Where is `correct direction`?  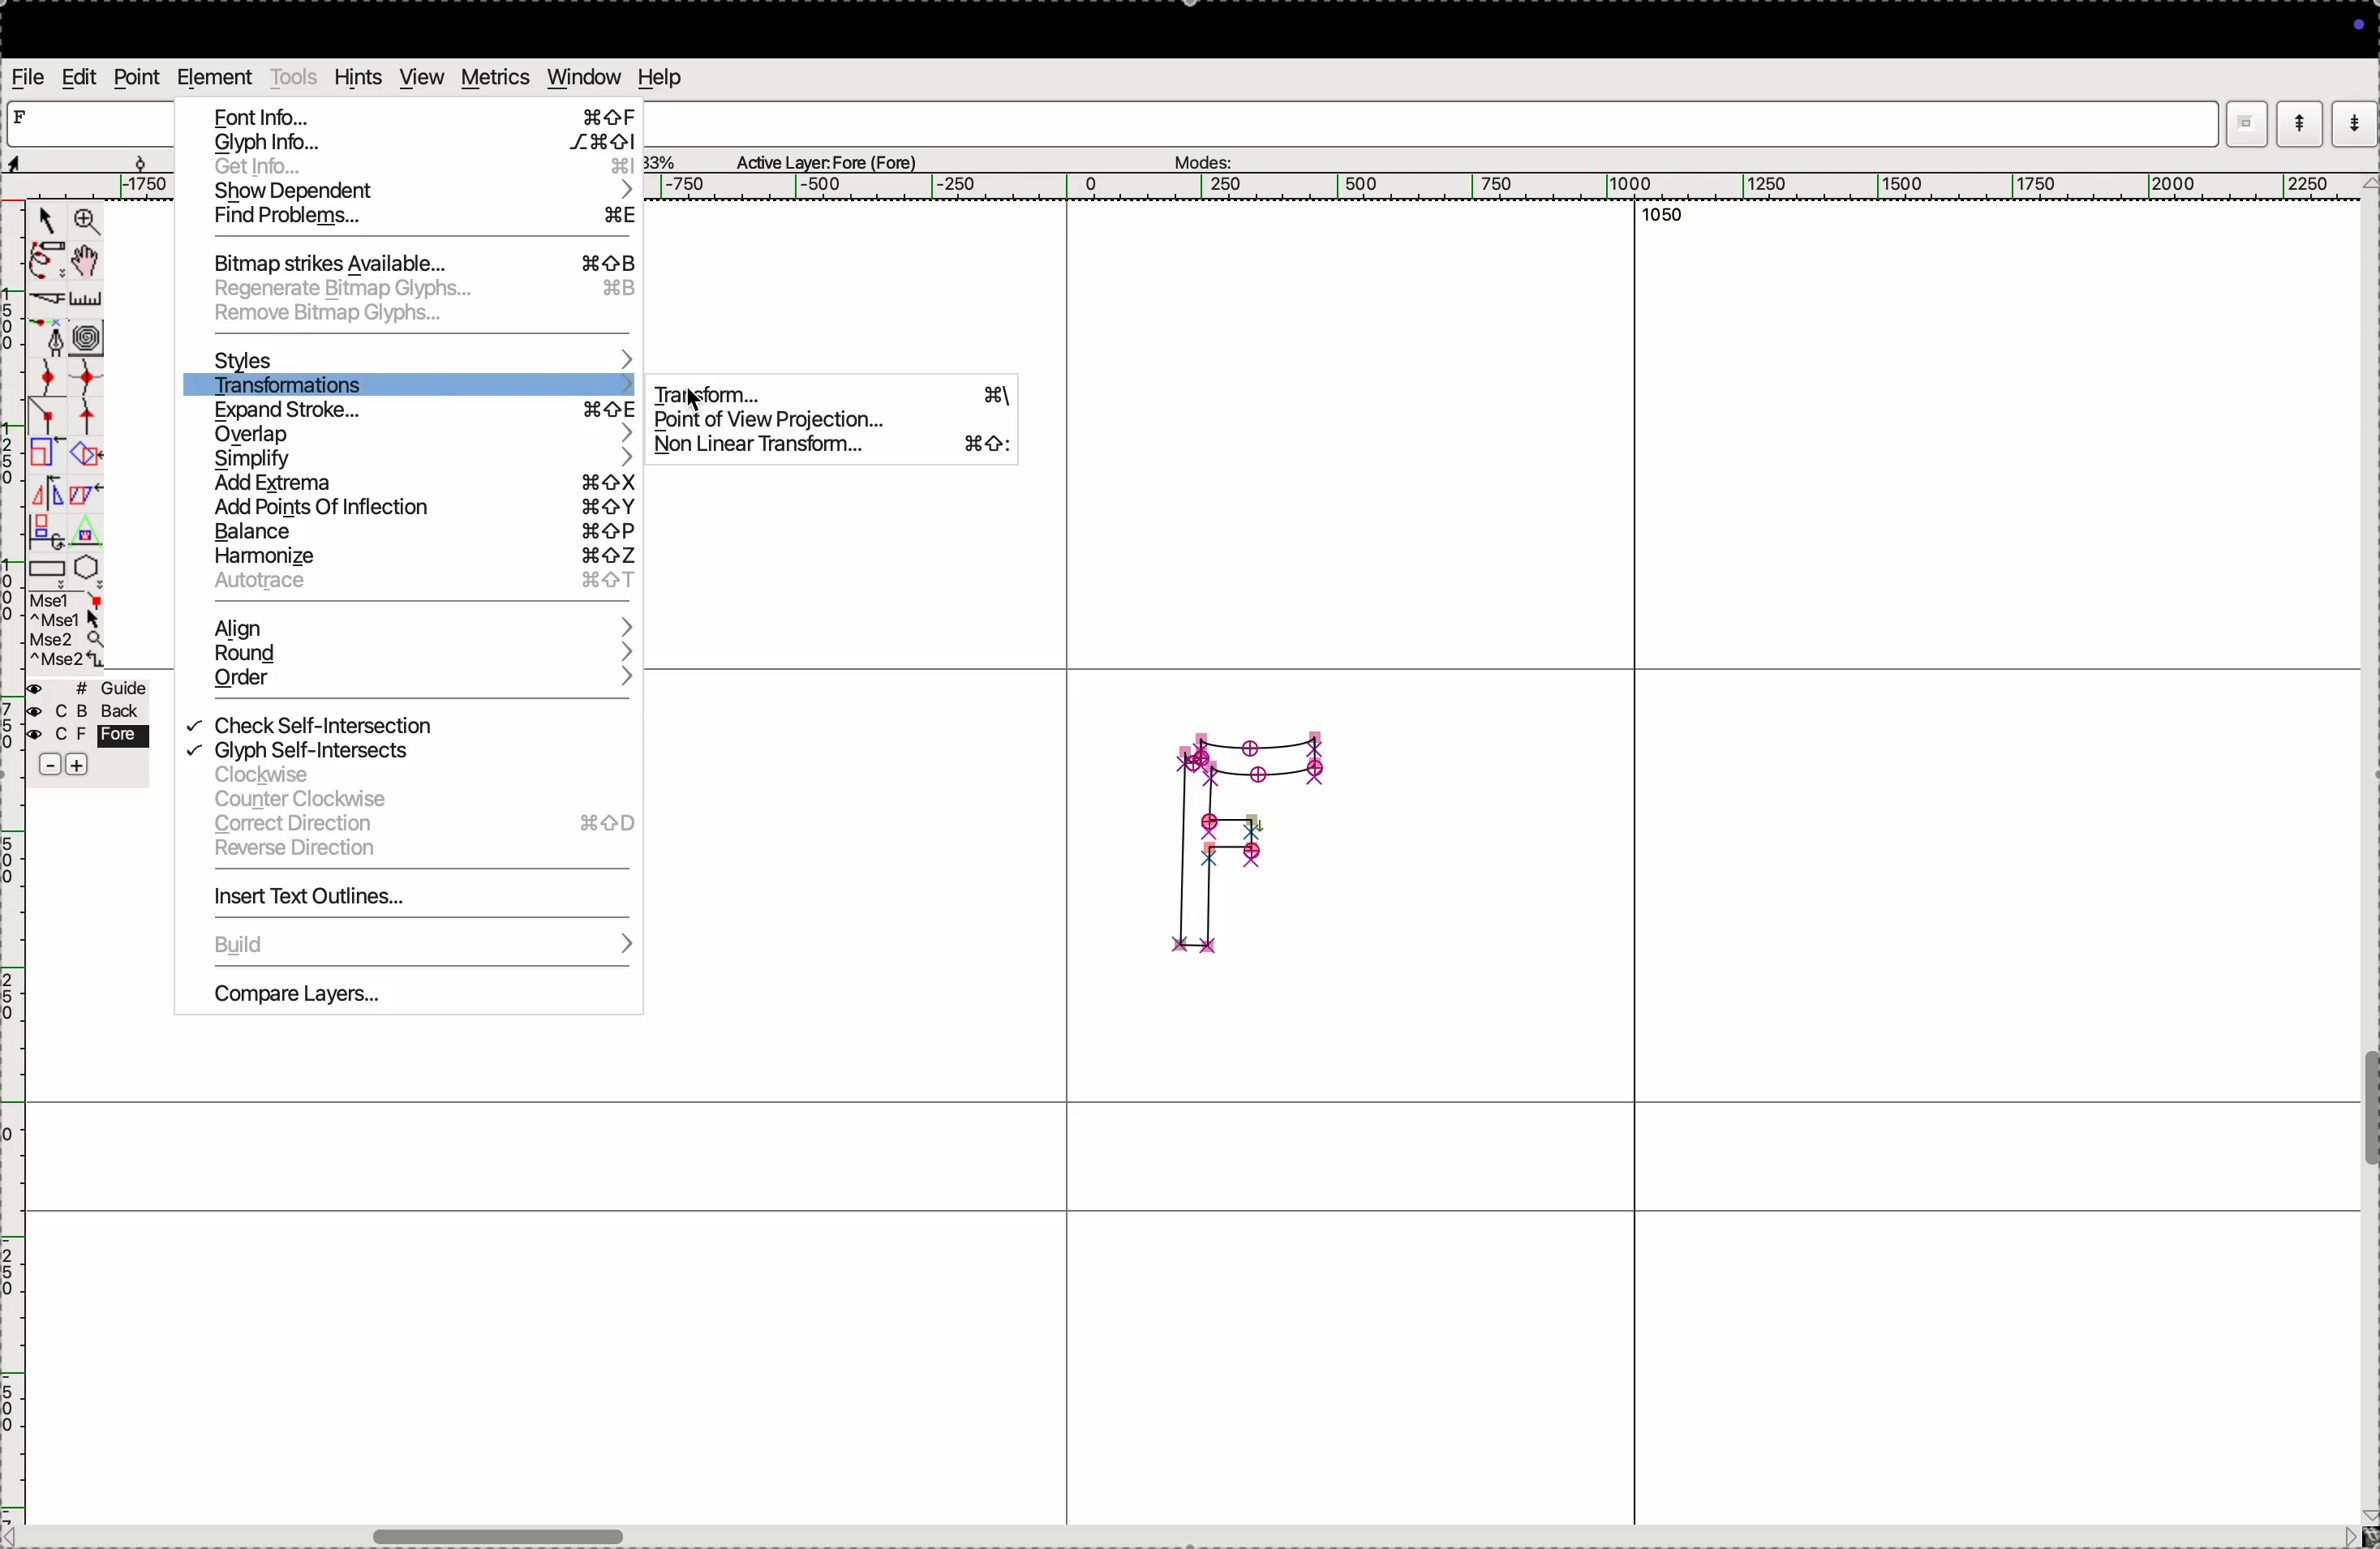
correct direction is located at coordinates (423, 825).